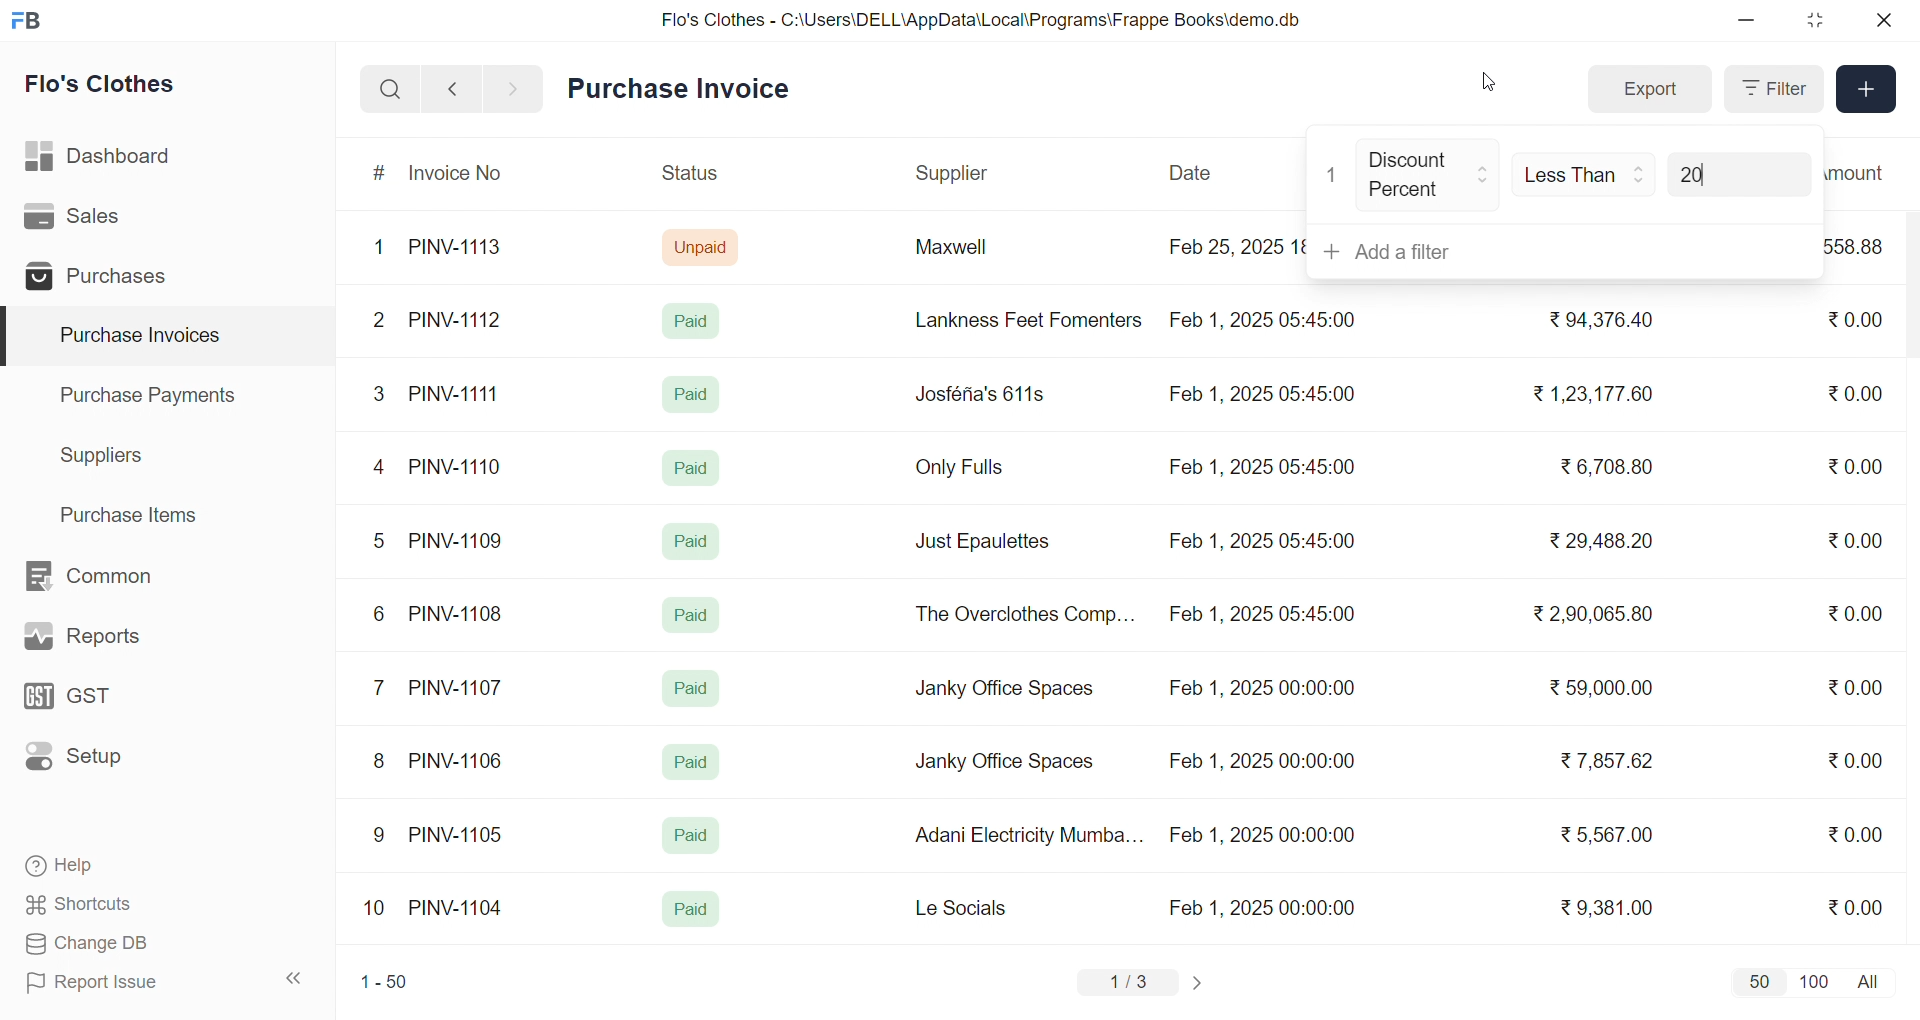  What do you see at coordinates (974, 254) in the screenshot?
I see `Maxwell` at bounding box center [974, 254].